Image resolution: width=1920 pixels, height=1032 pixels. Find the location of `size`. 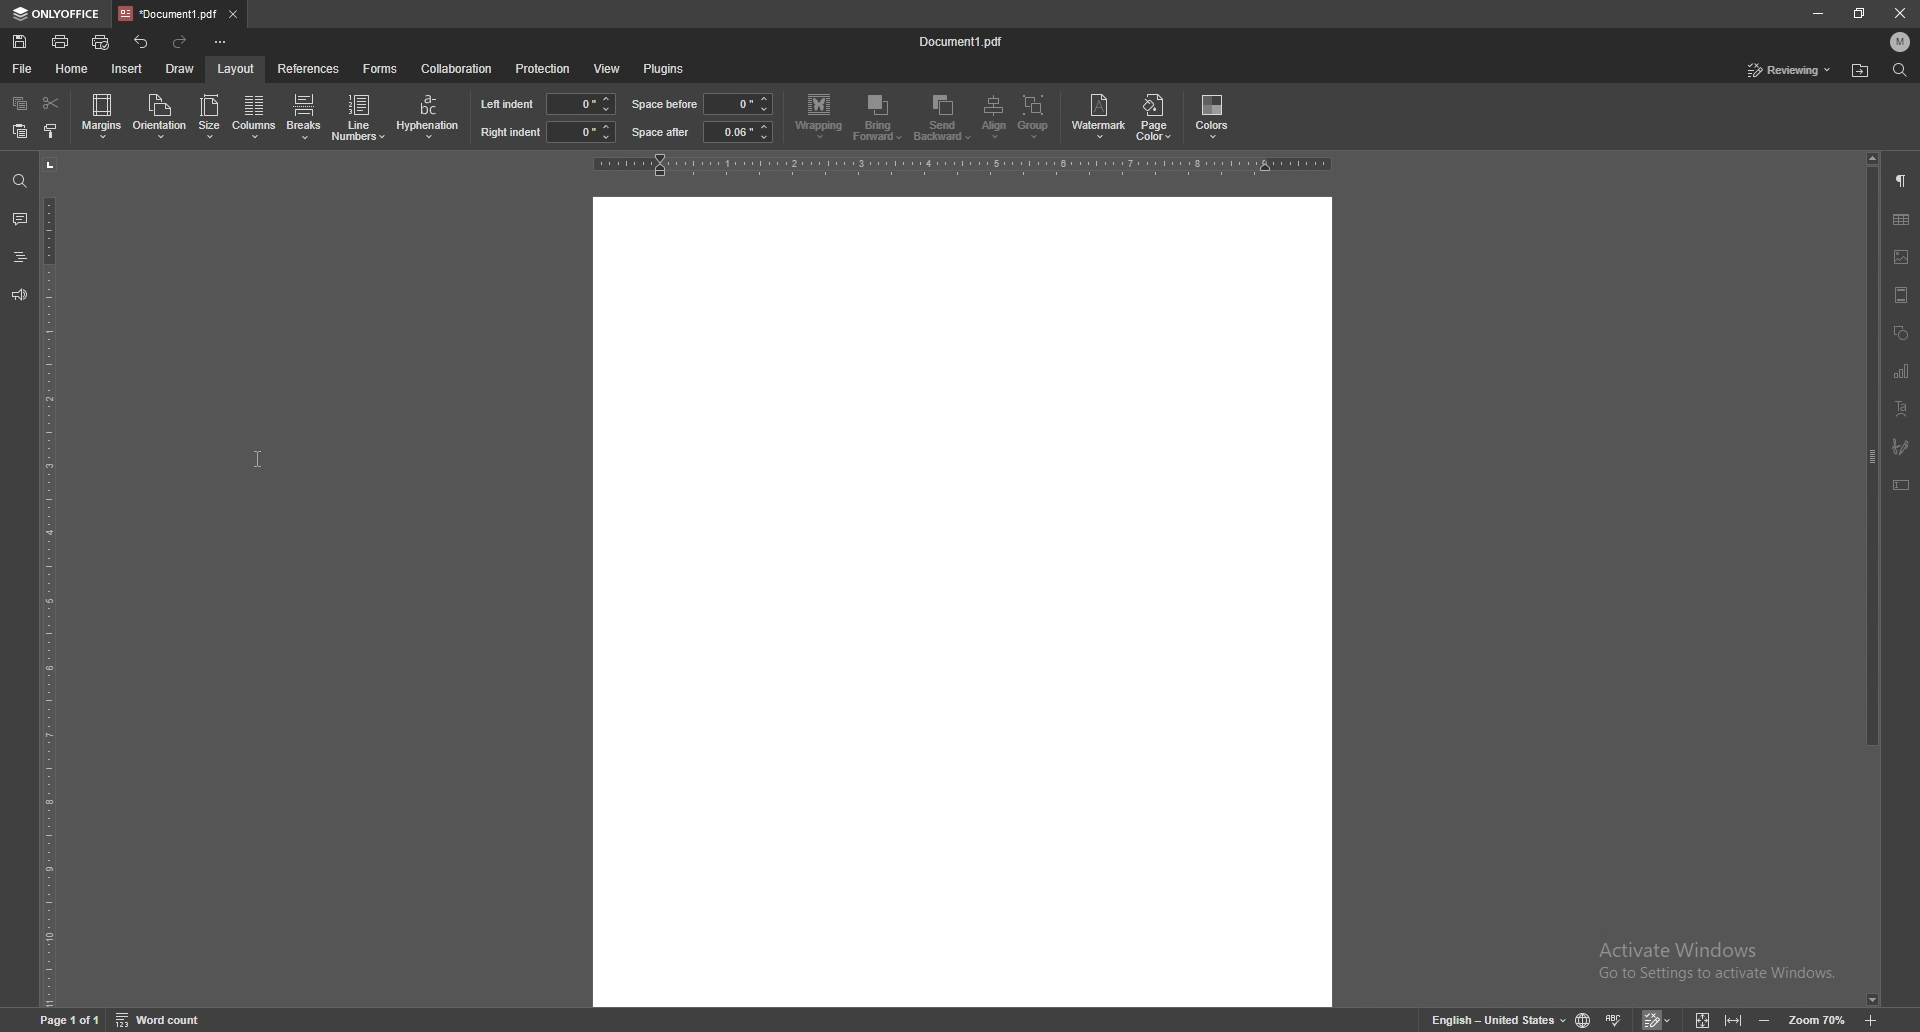

size is located at coordinates (210, 118).